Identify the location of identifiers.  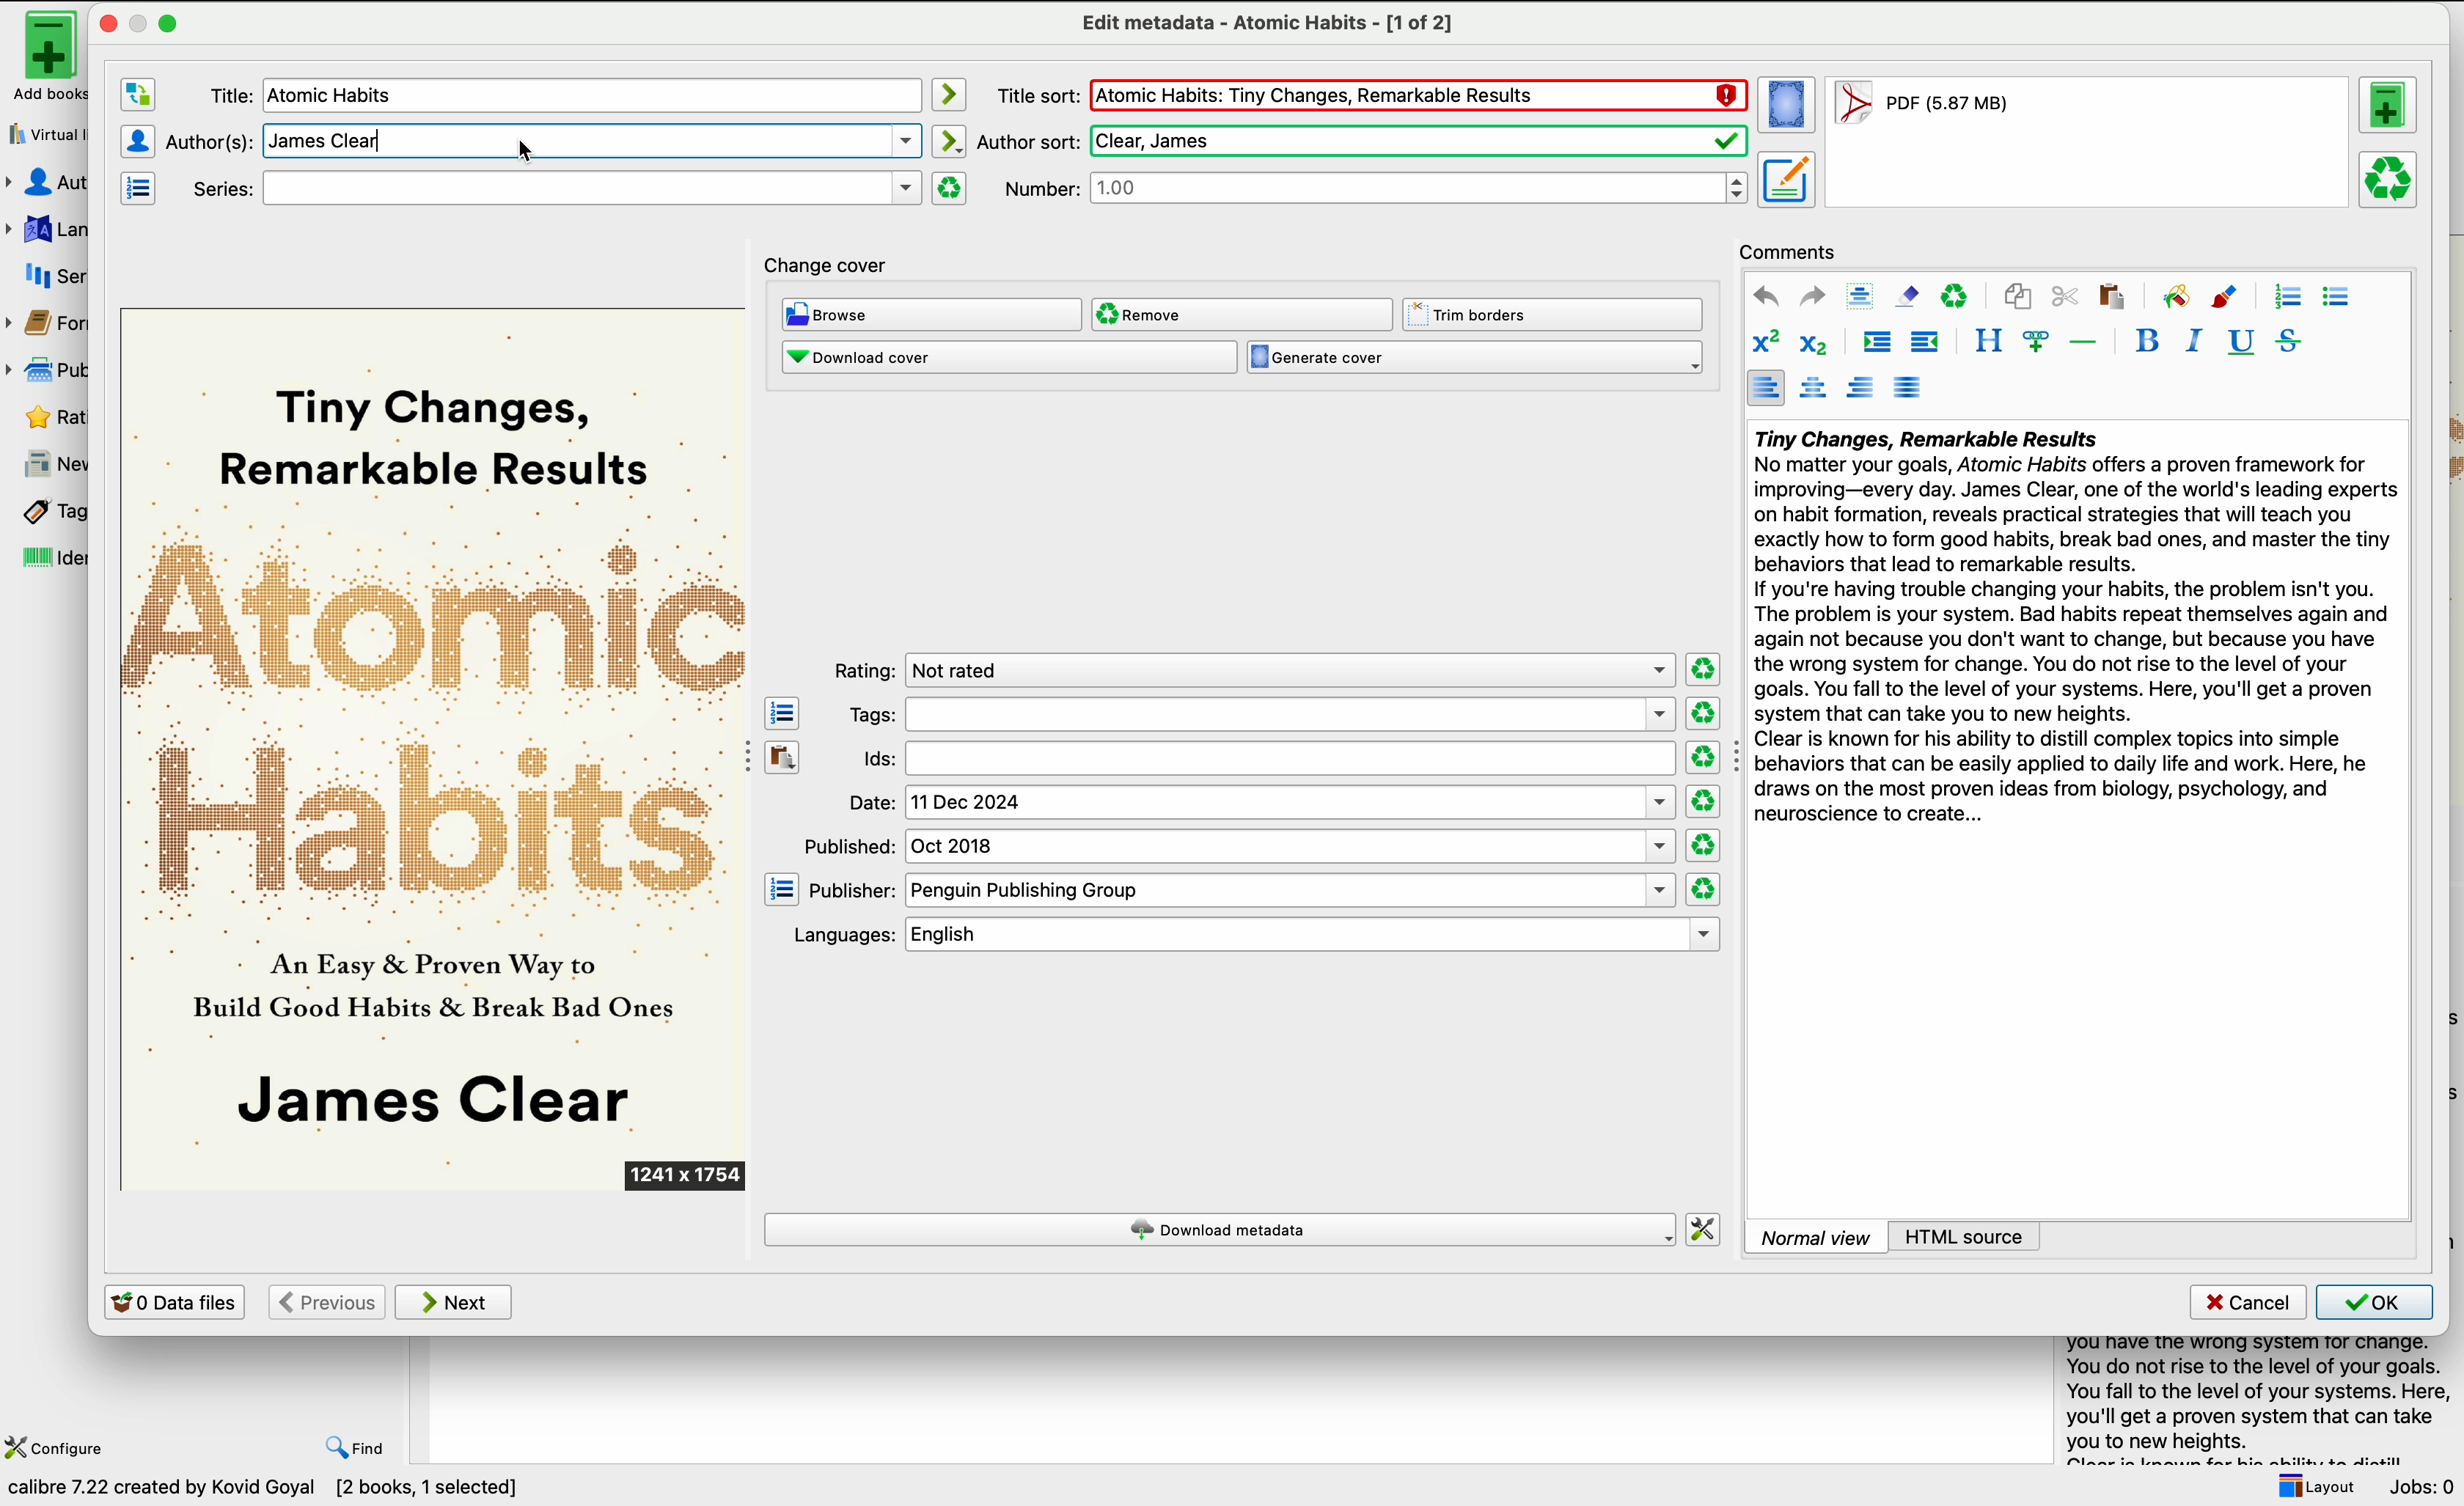
(43, 560).